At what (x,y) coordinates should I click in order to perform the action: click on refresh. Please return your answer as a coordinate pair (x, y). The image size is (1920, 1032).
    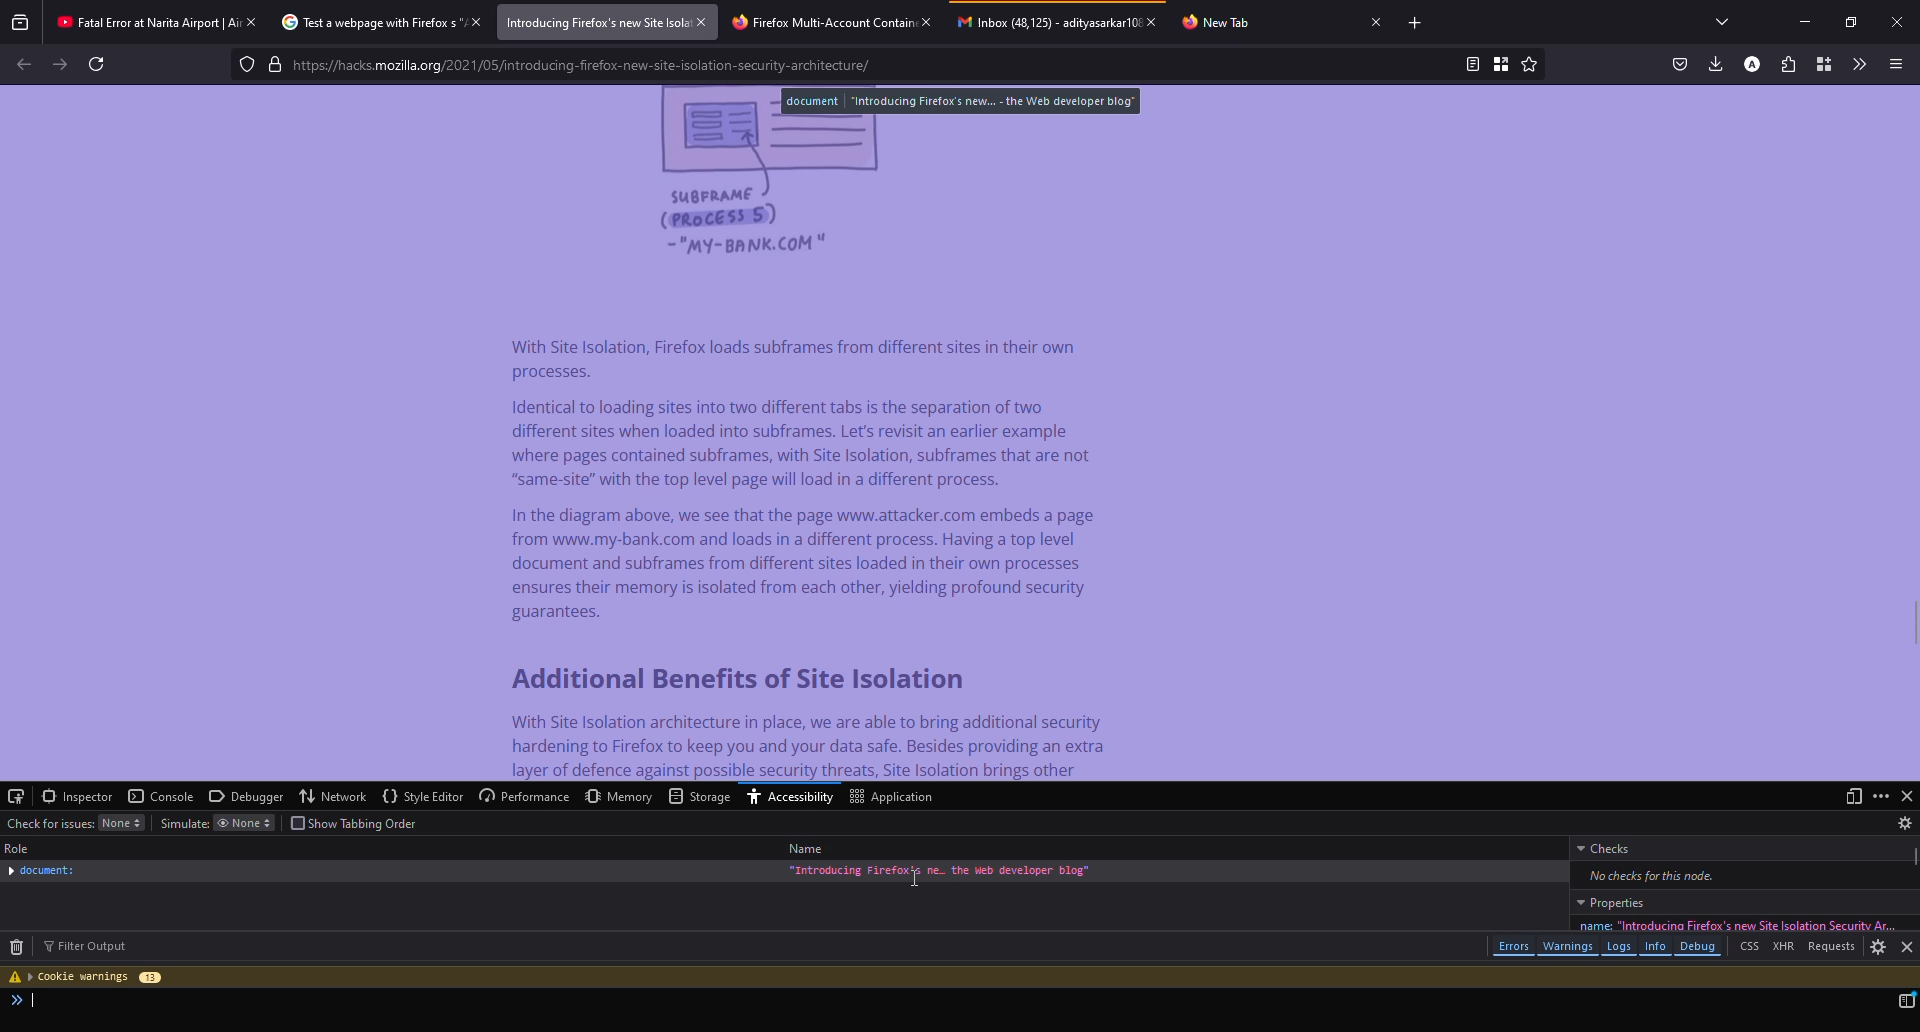
    Looking at the image, I should click on (97, 64).